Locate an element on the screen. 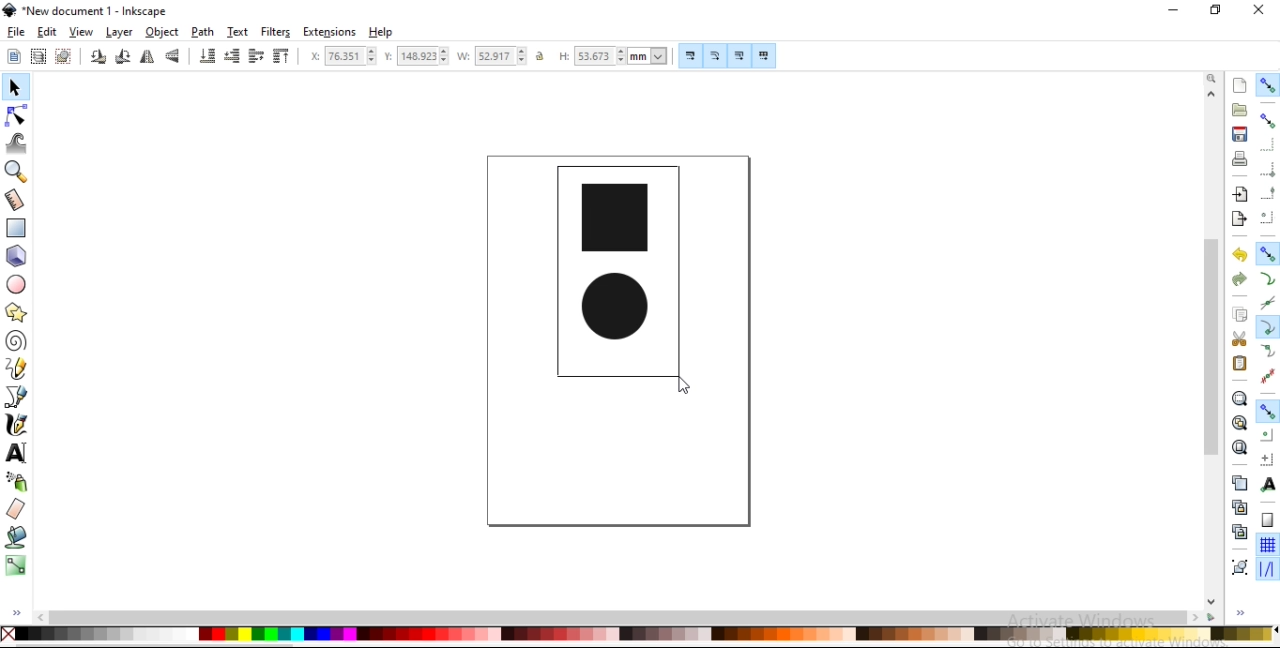 The image size is (1280, 648). move patterns along with object is located at coordinates (765, 56).